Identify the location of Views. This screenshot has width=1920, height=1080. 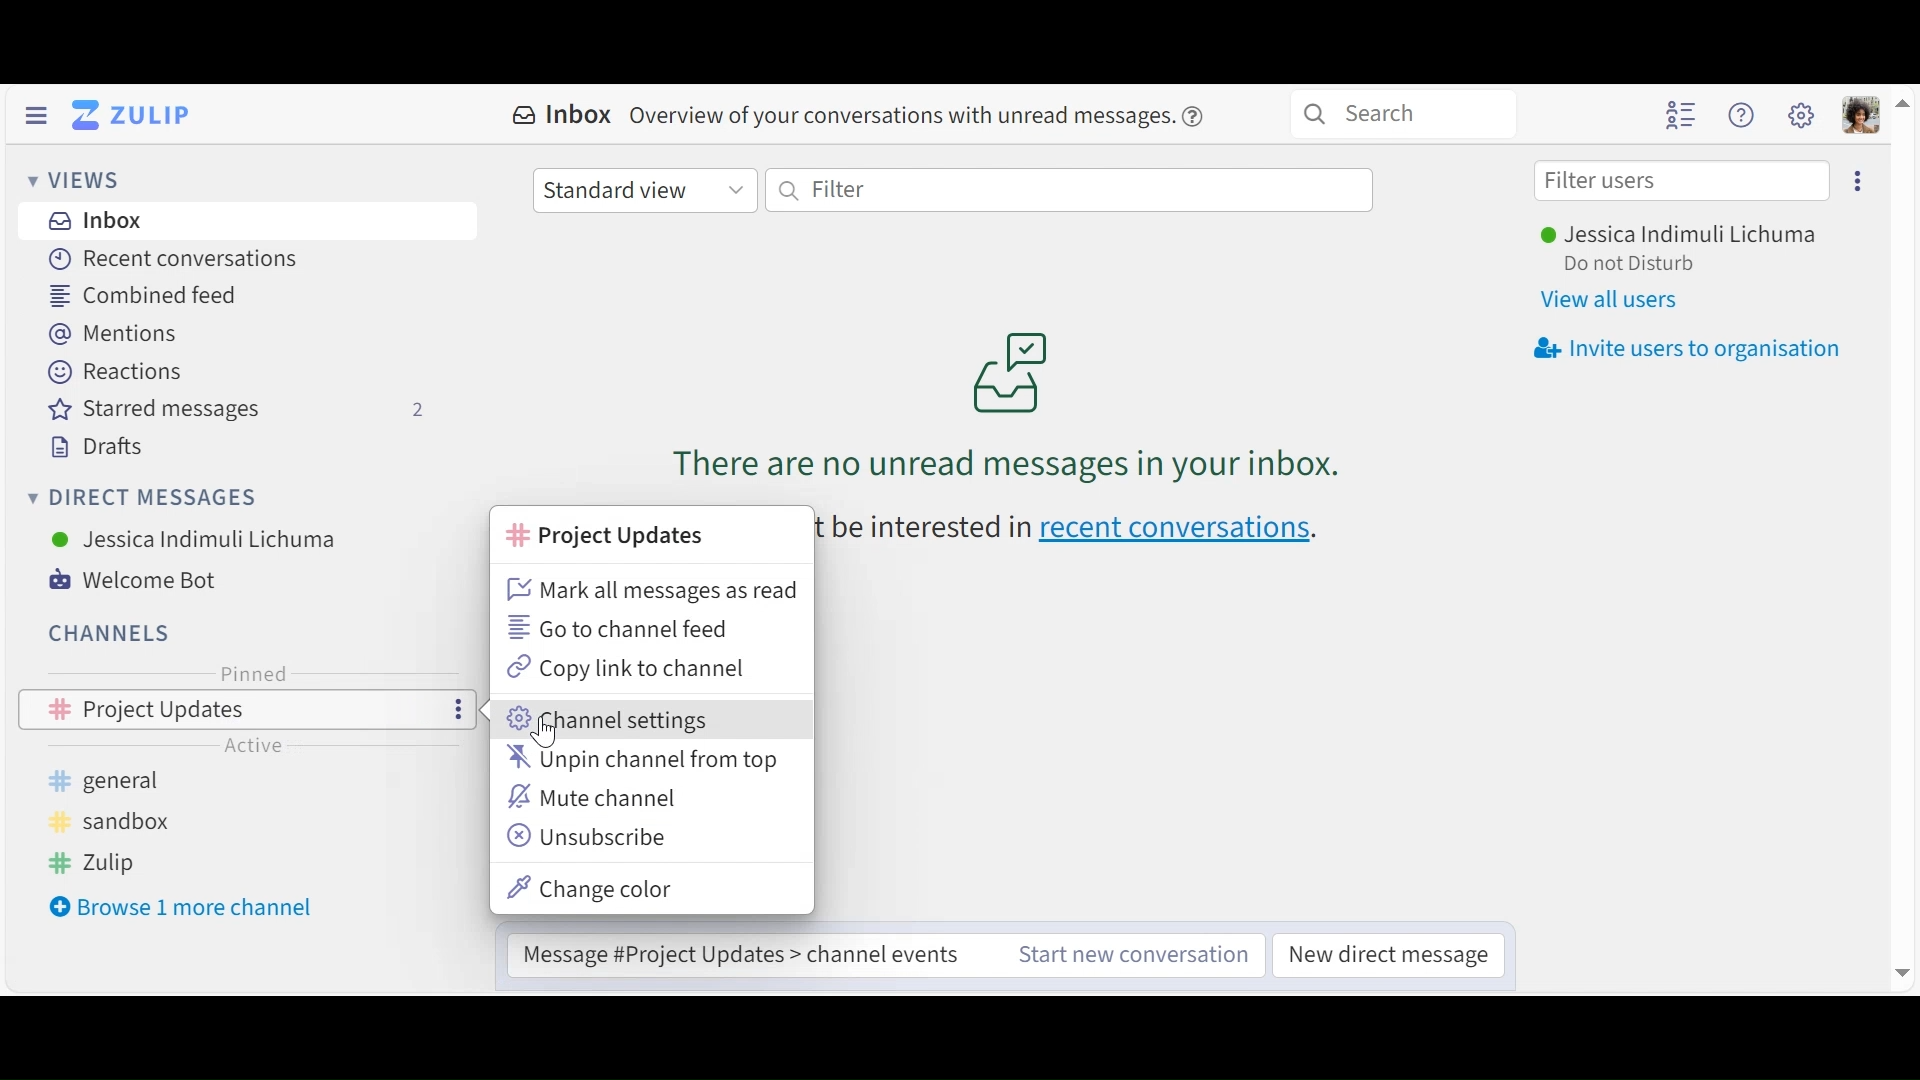
(76, 182).